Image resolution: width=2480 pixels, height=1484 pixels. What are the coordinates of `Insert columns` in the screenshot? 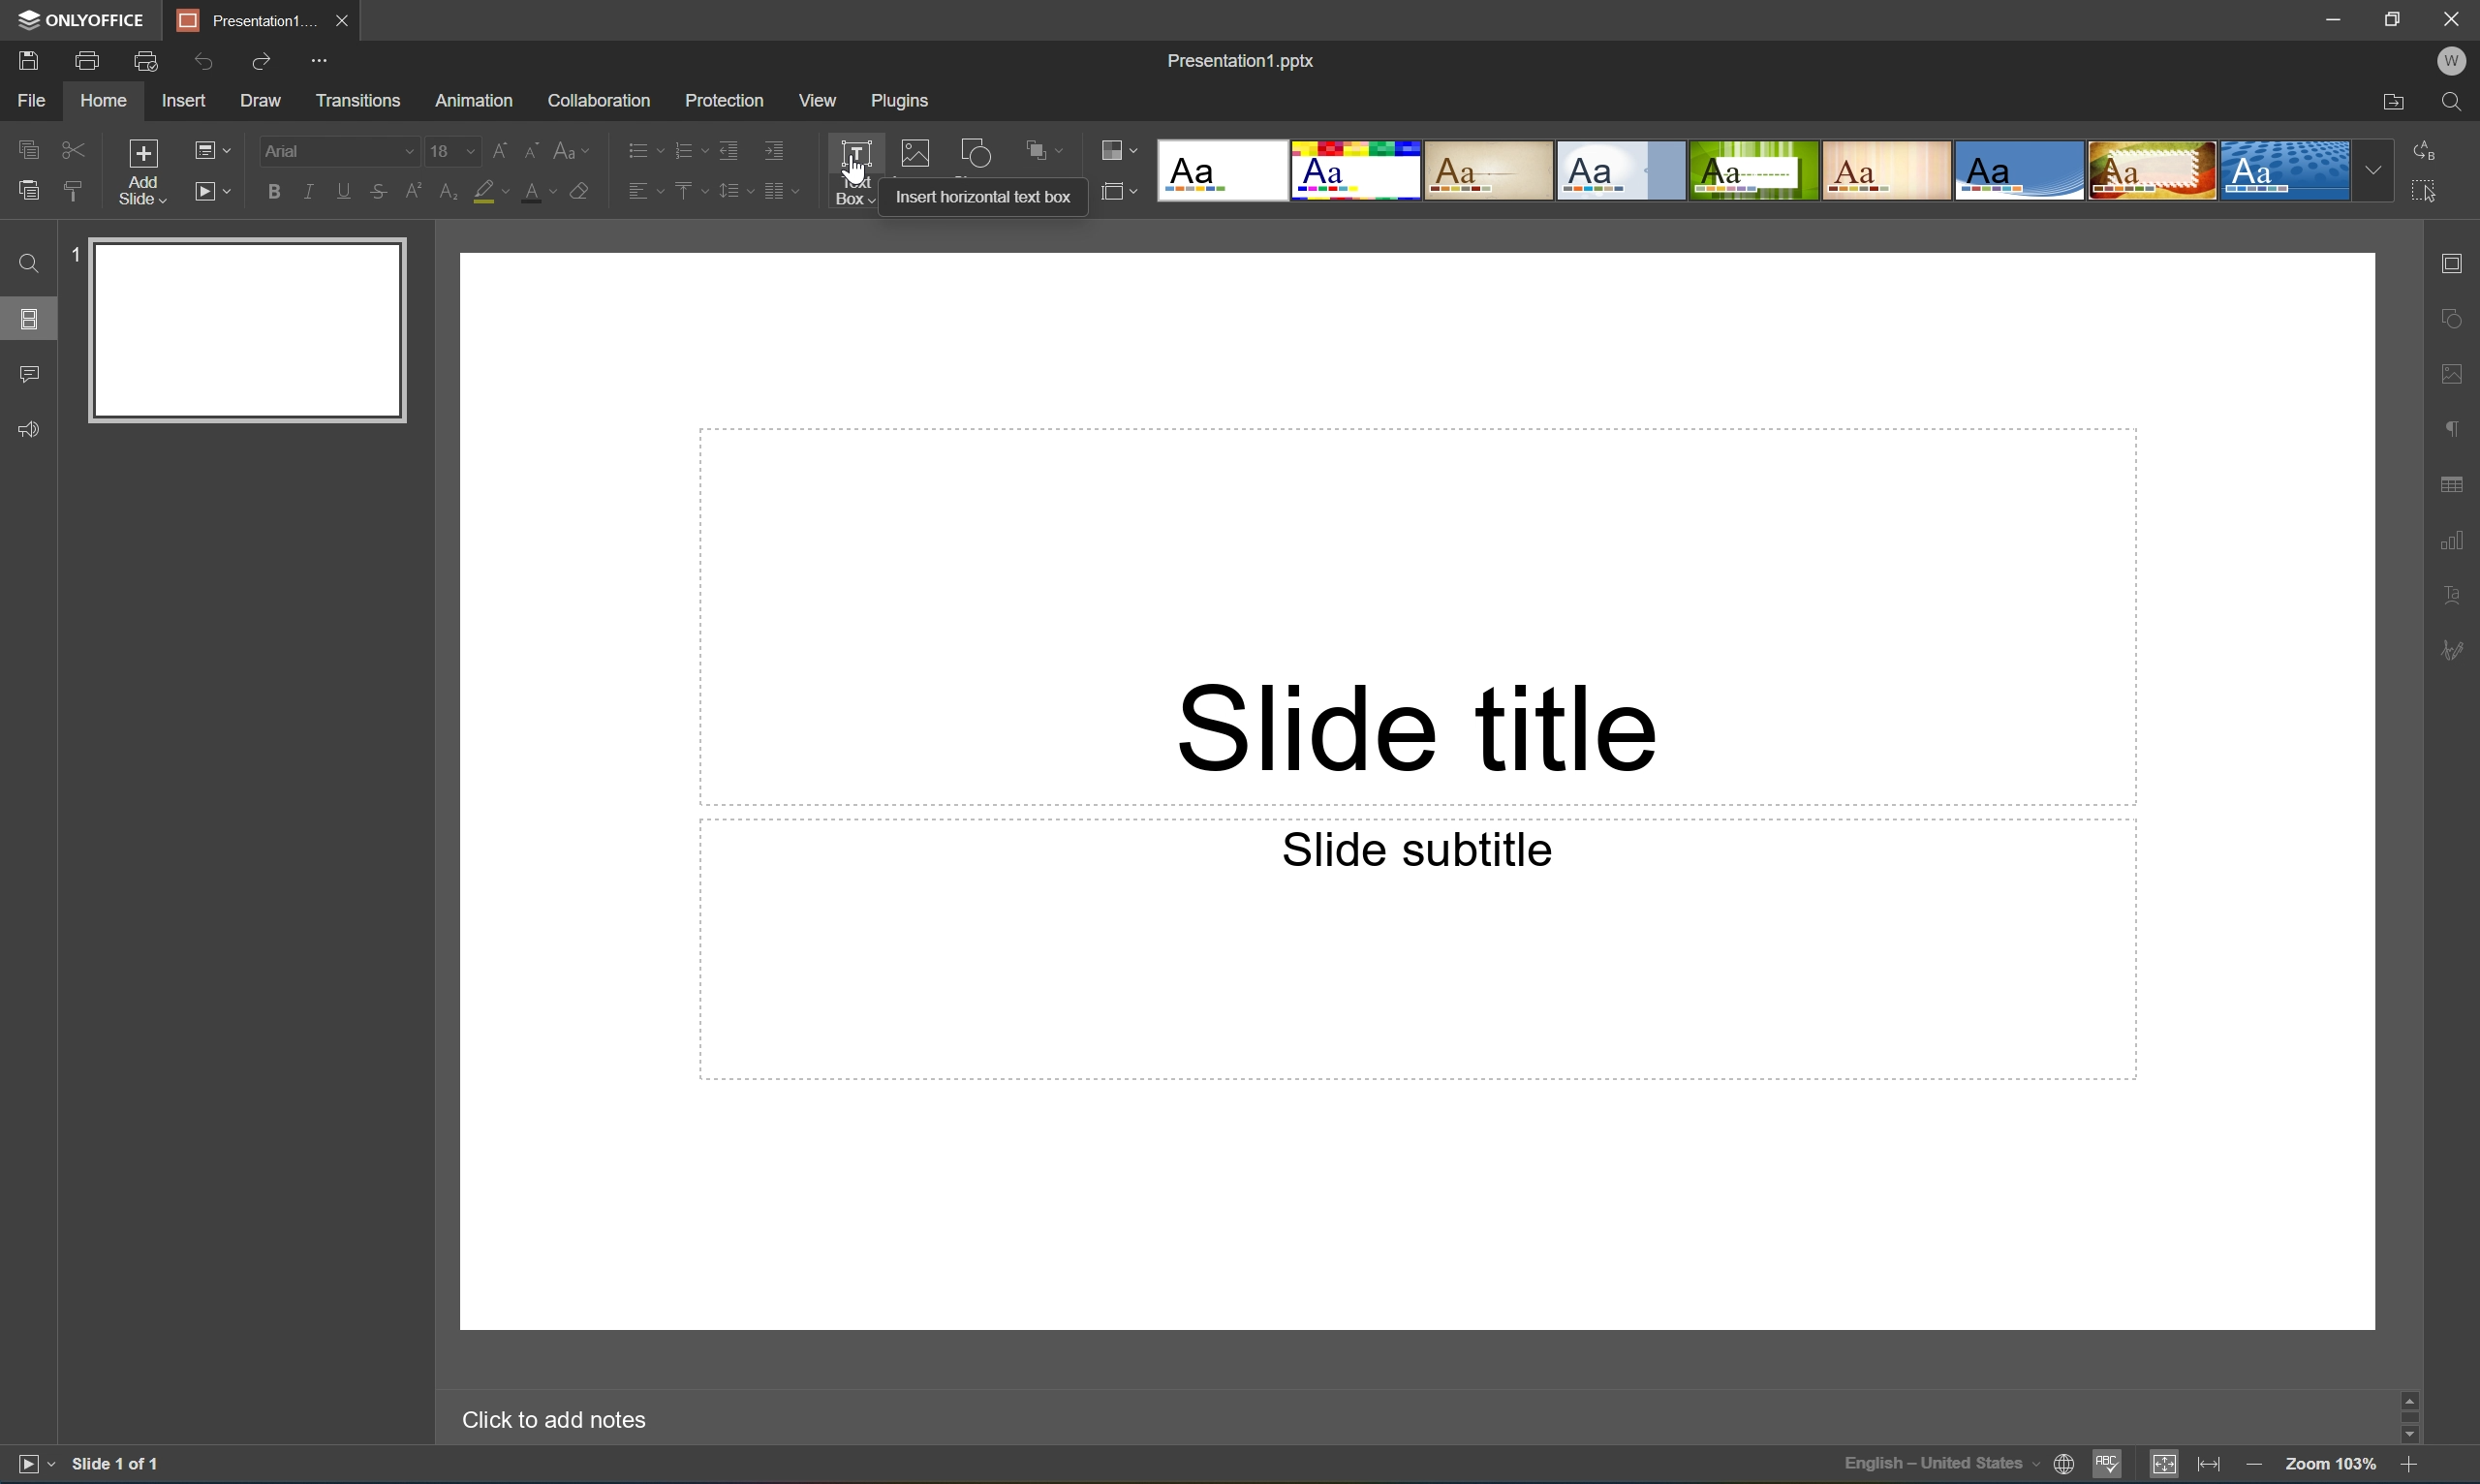 It's located at (781, 190).